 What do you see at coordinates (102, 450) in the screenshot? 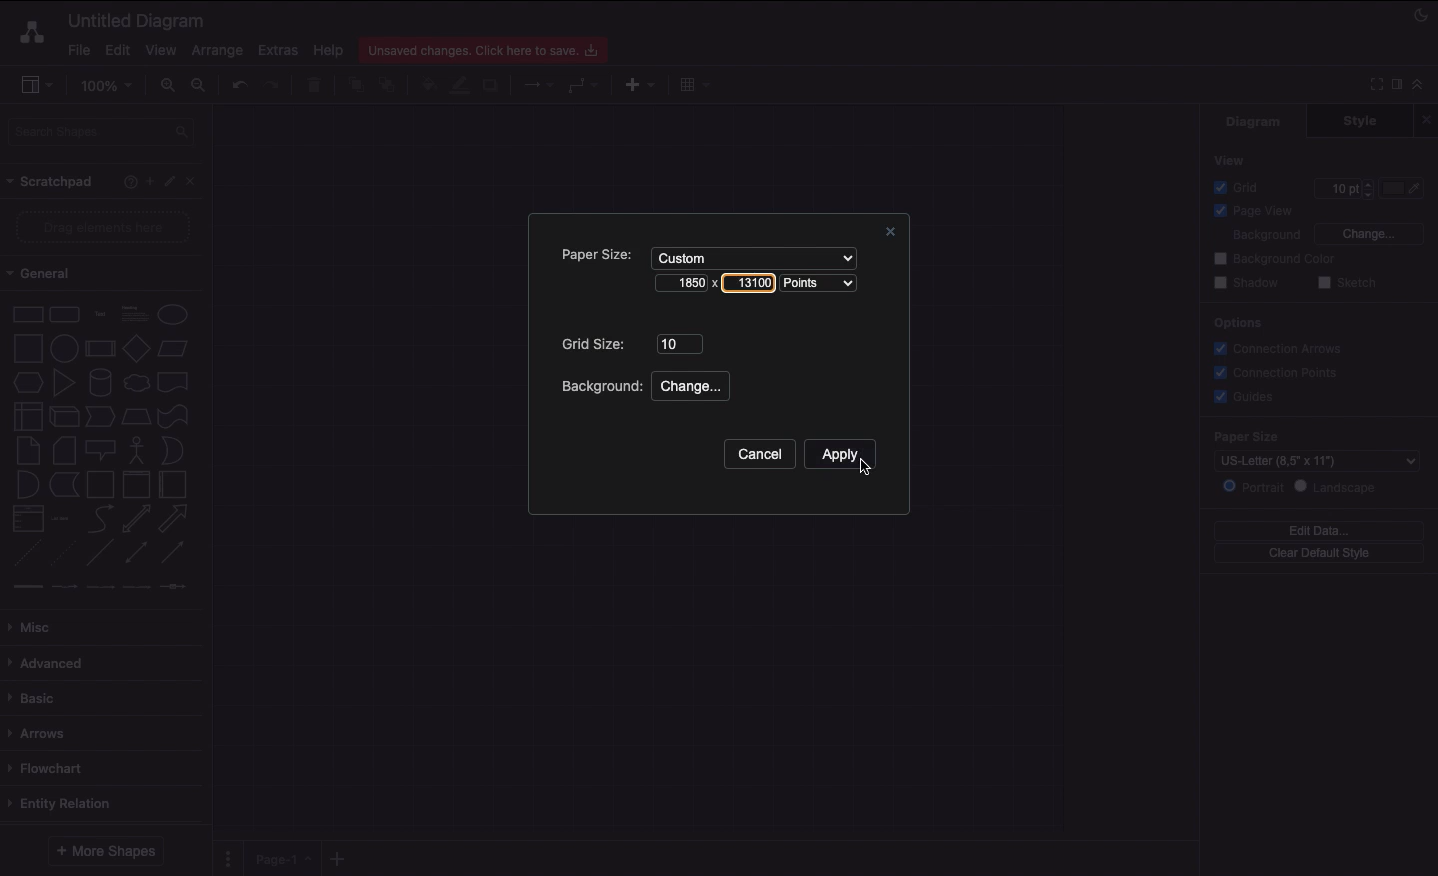
I see `Callout` at bounding box center [102, 450].